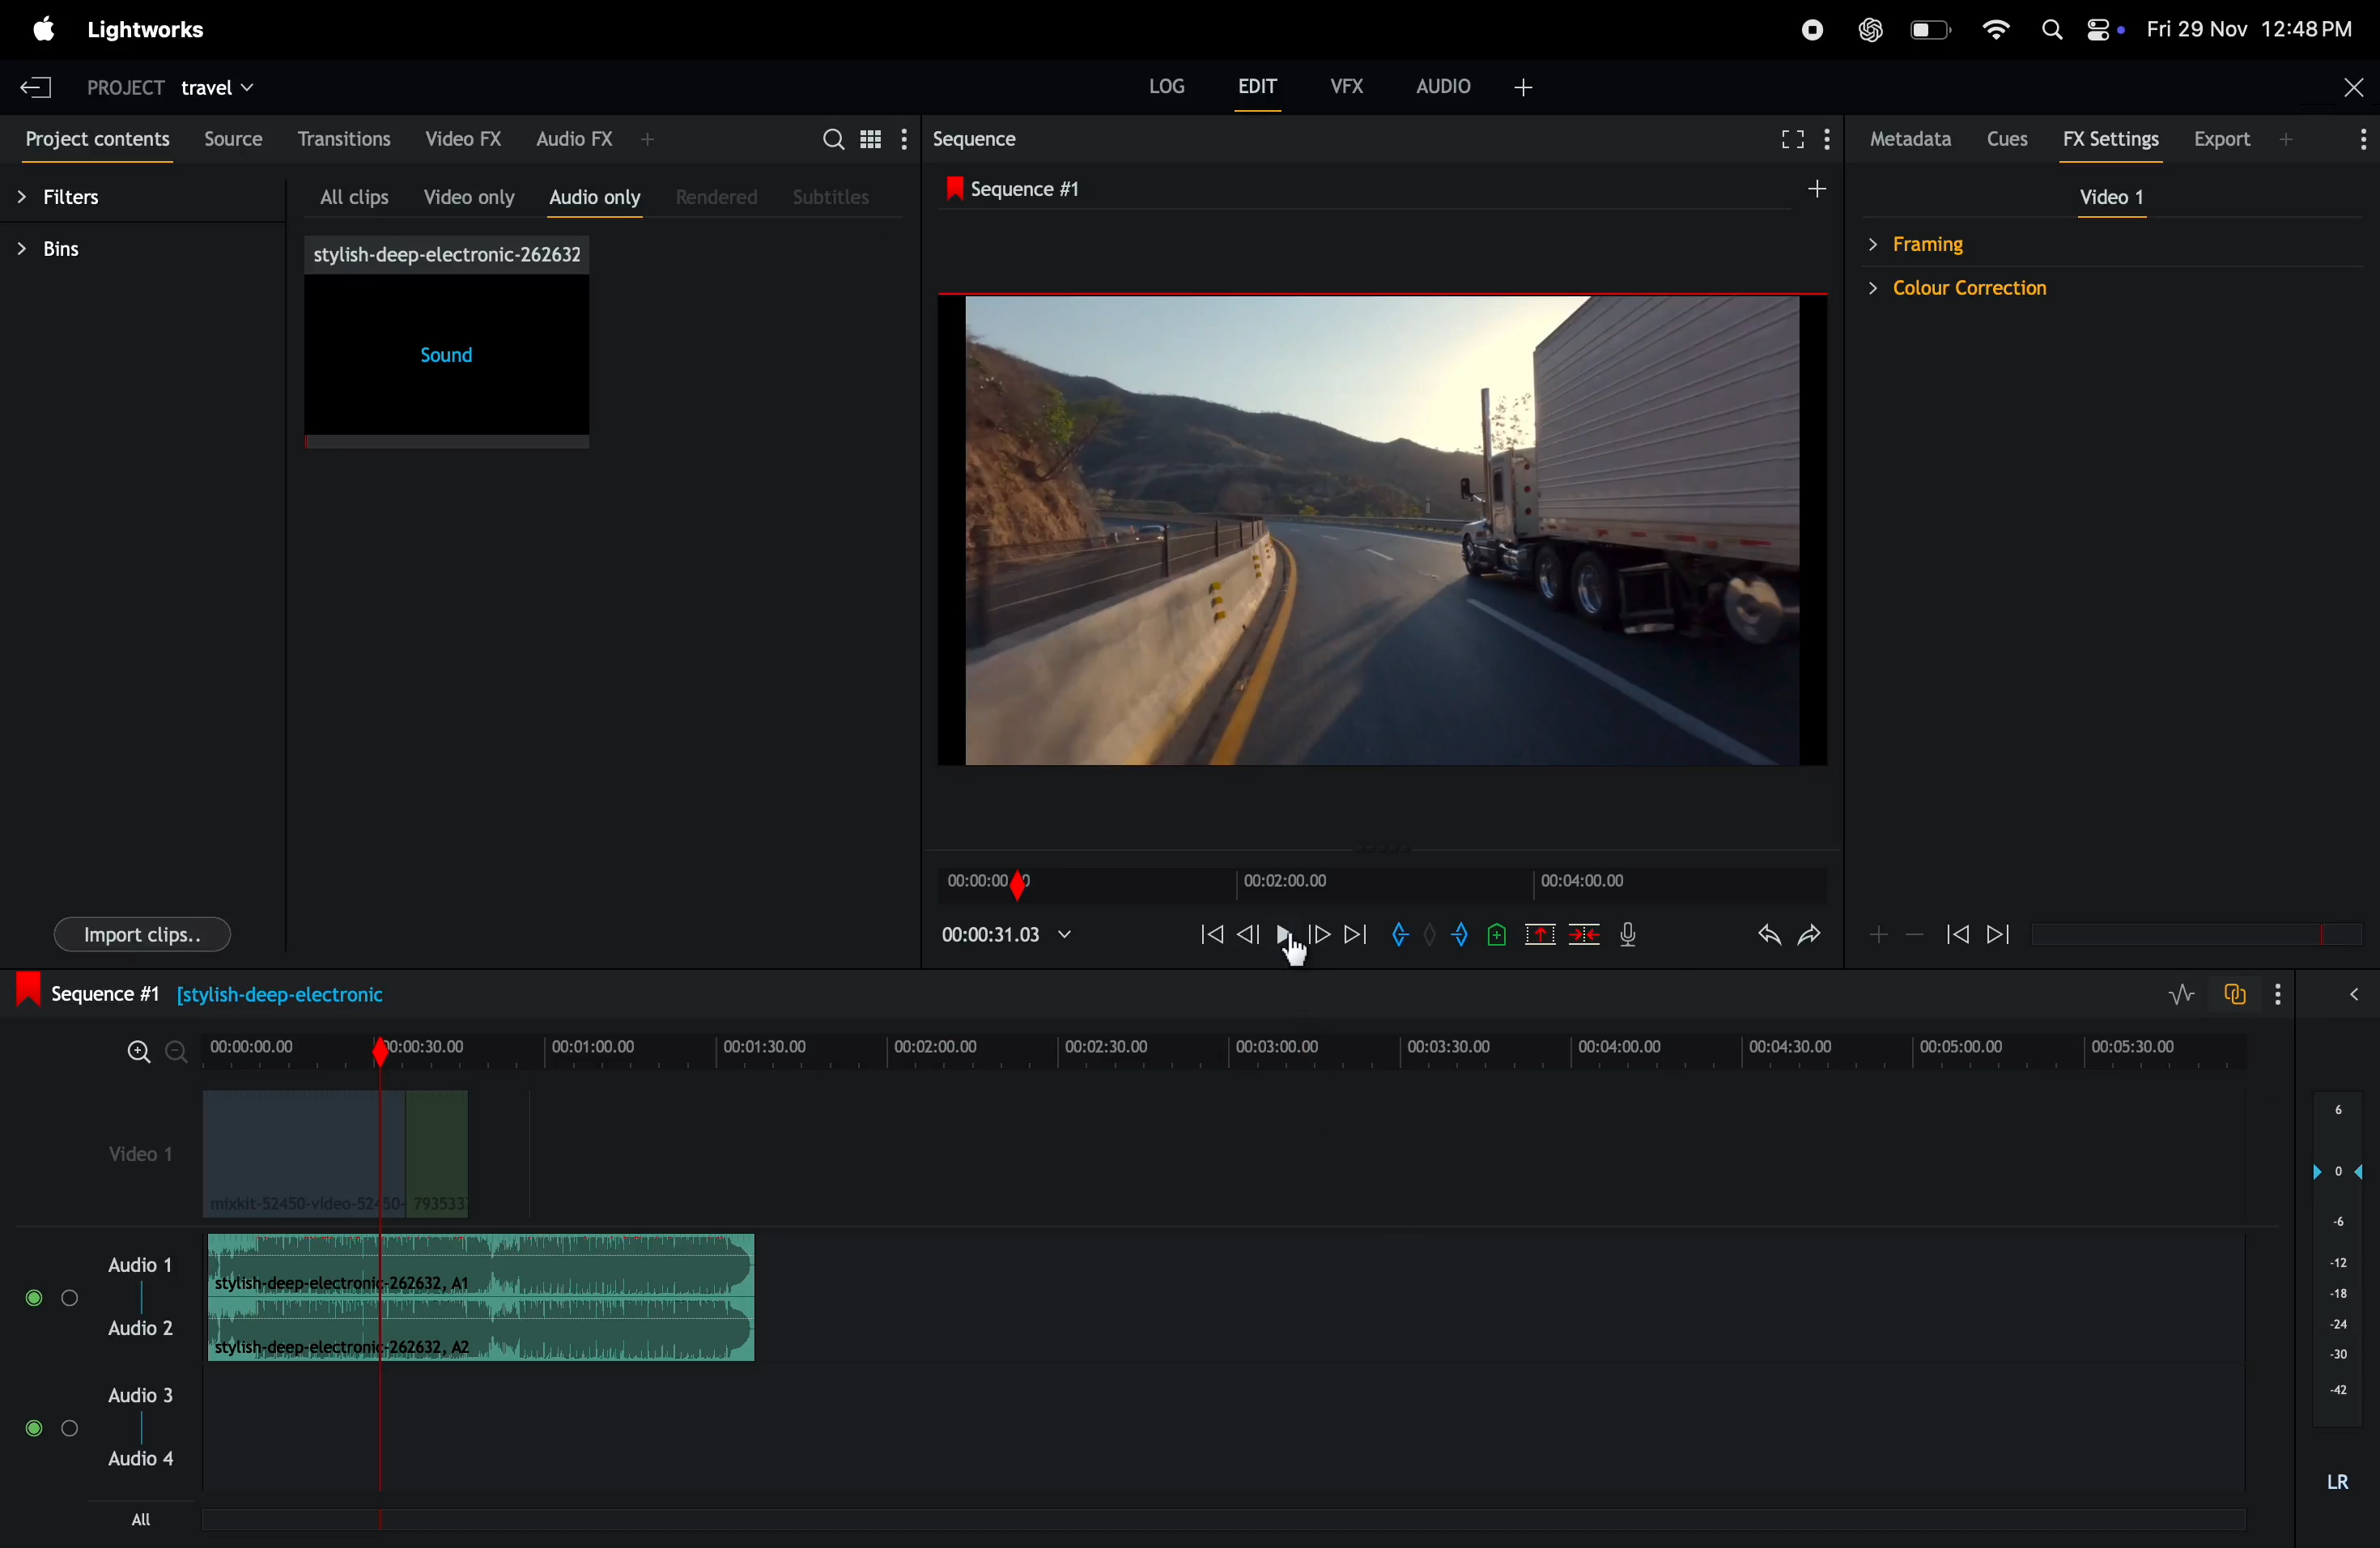 The image size is (2380, 1548). I want to click on transactions, so click(347, 139).